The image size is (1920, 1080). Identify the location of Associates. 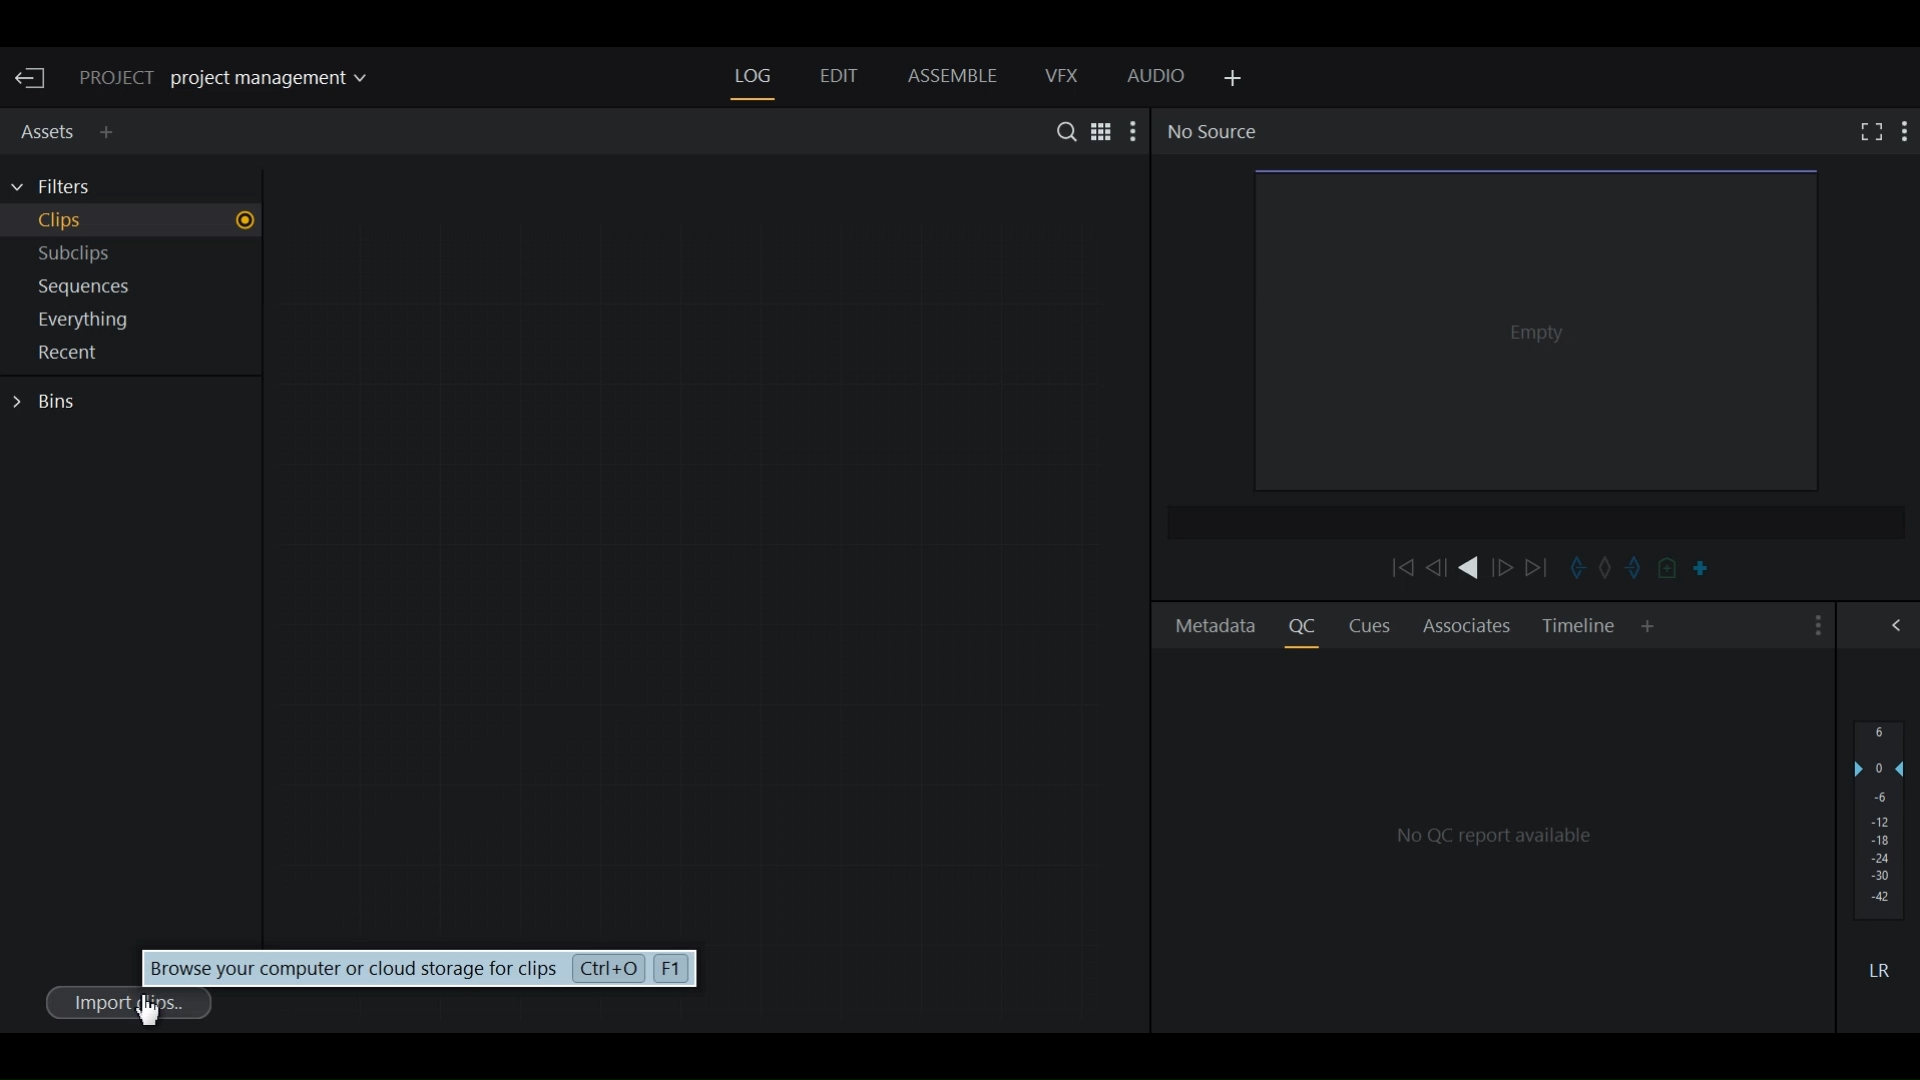
(1467, 625).